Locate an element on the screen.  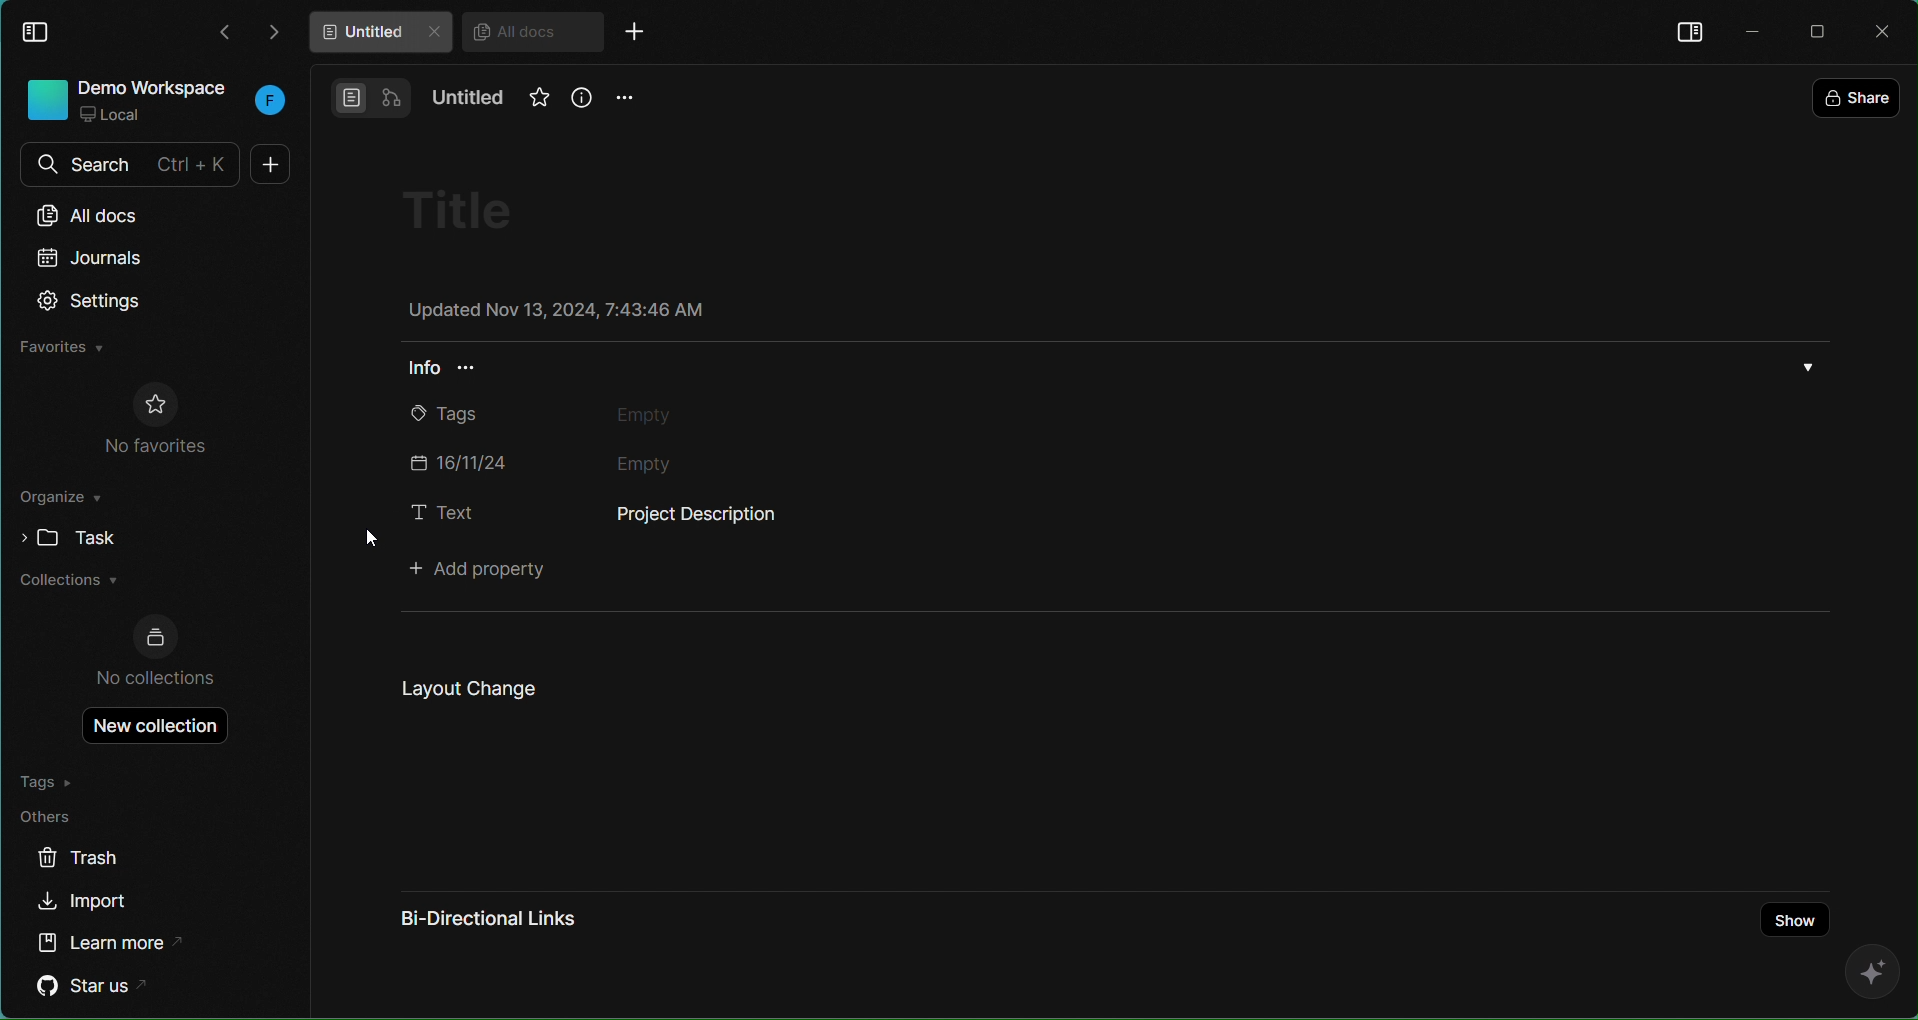
Show is located at coordinates (1787, 903).